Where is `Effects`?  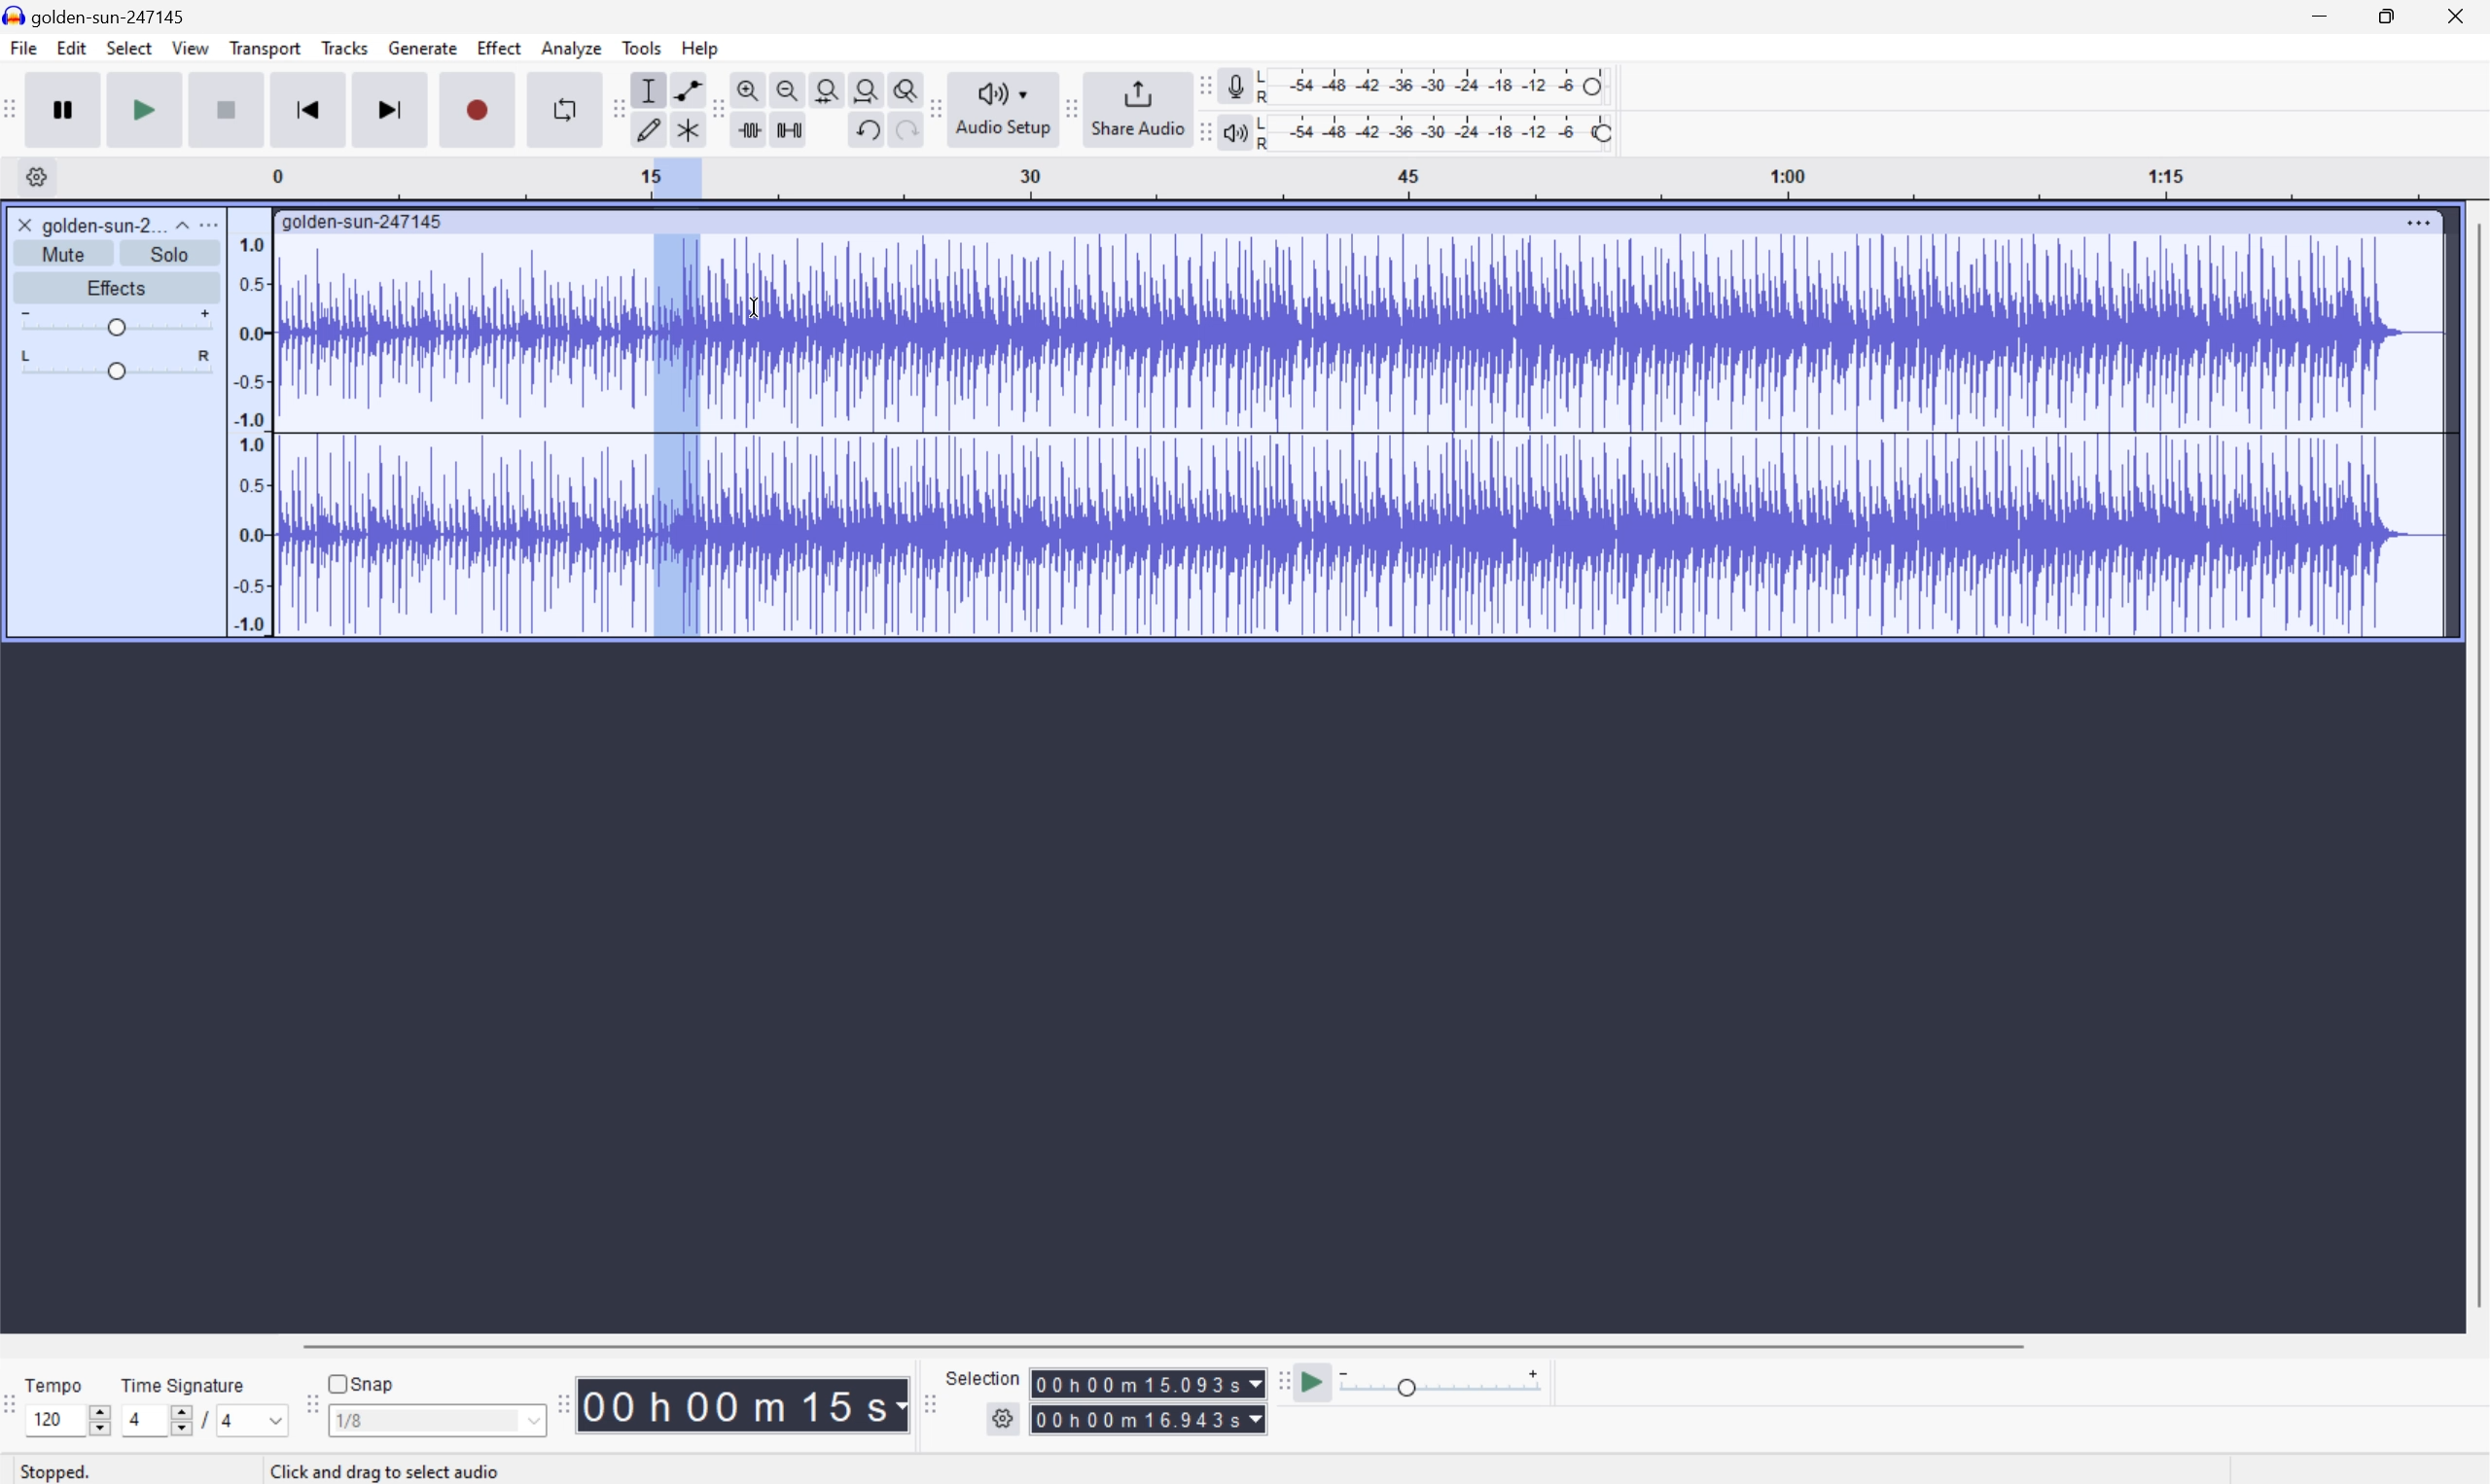
Effects is located at coordinates (117, 286).